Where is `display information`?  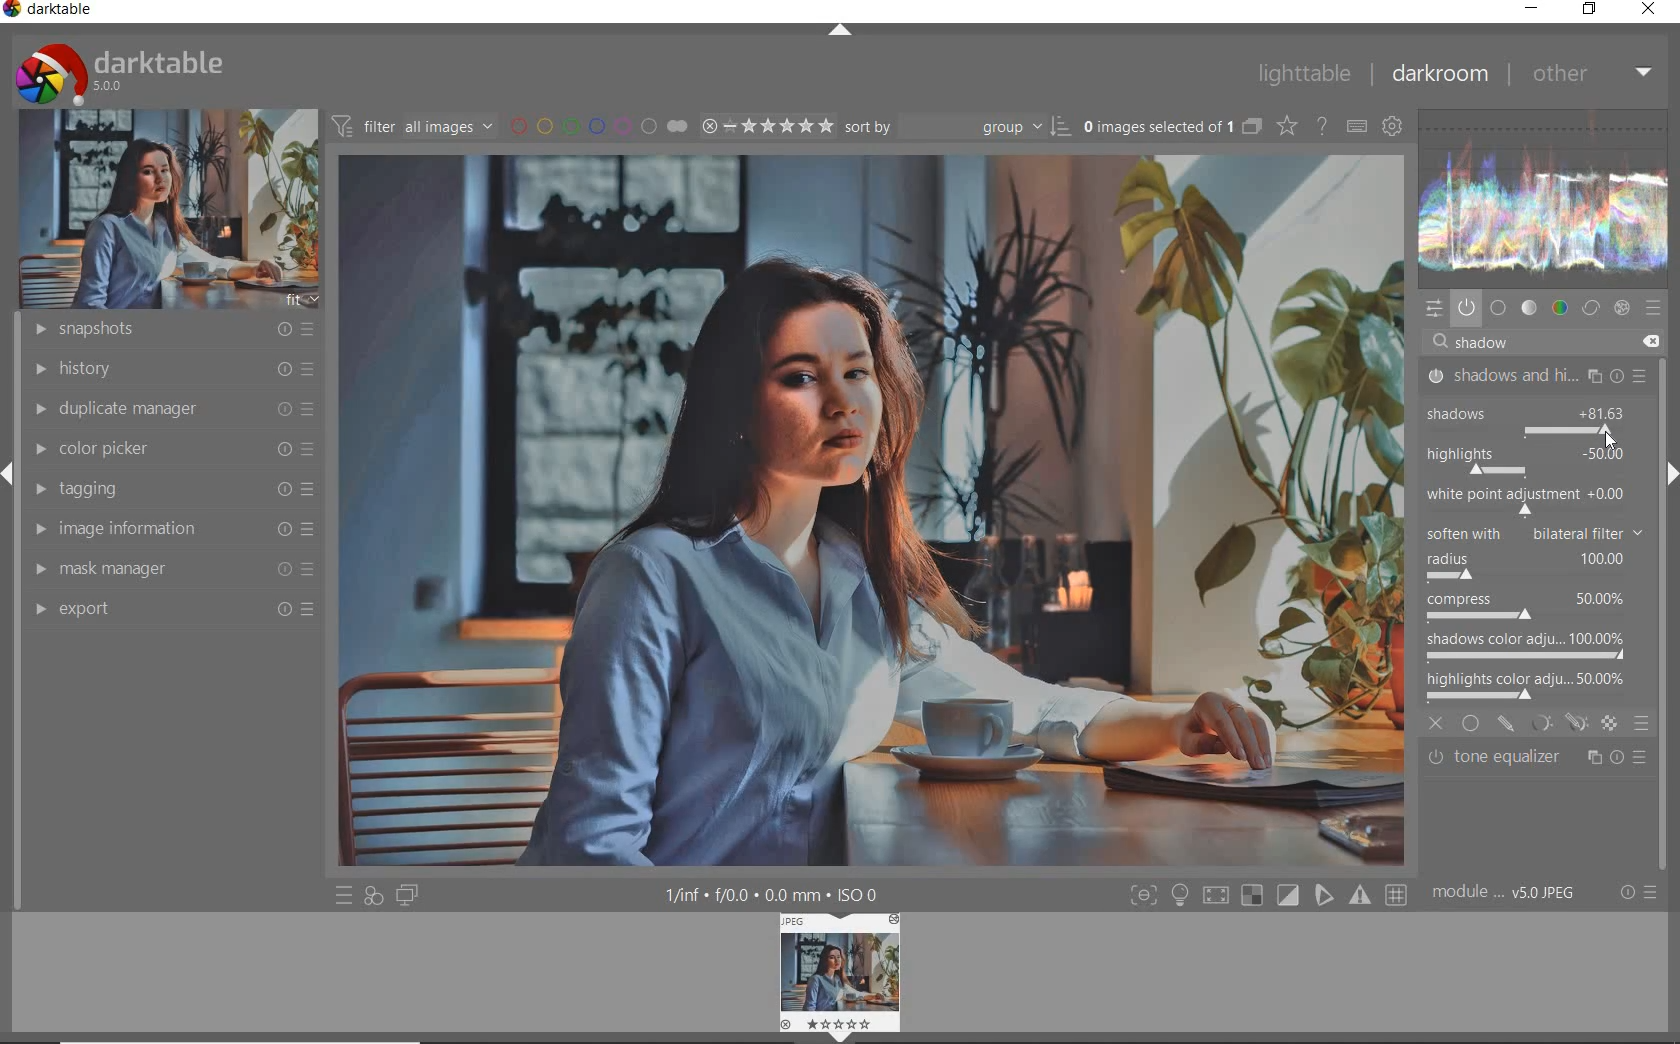
display information is located at coordinates (774, 893).